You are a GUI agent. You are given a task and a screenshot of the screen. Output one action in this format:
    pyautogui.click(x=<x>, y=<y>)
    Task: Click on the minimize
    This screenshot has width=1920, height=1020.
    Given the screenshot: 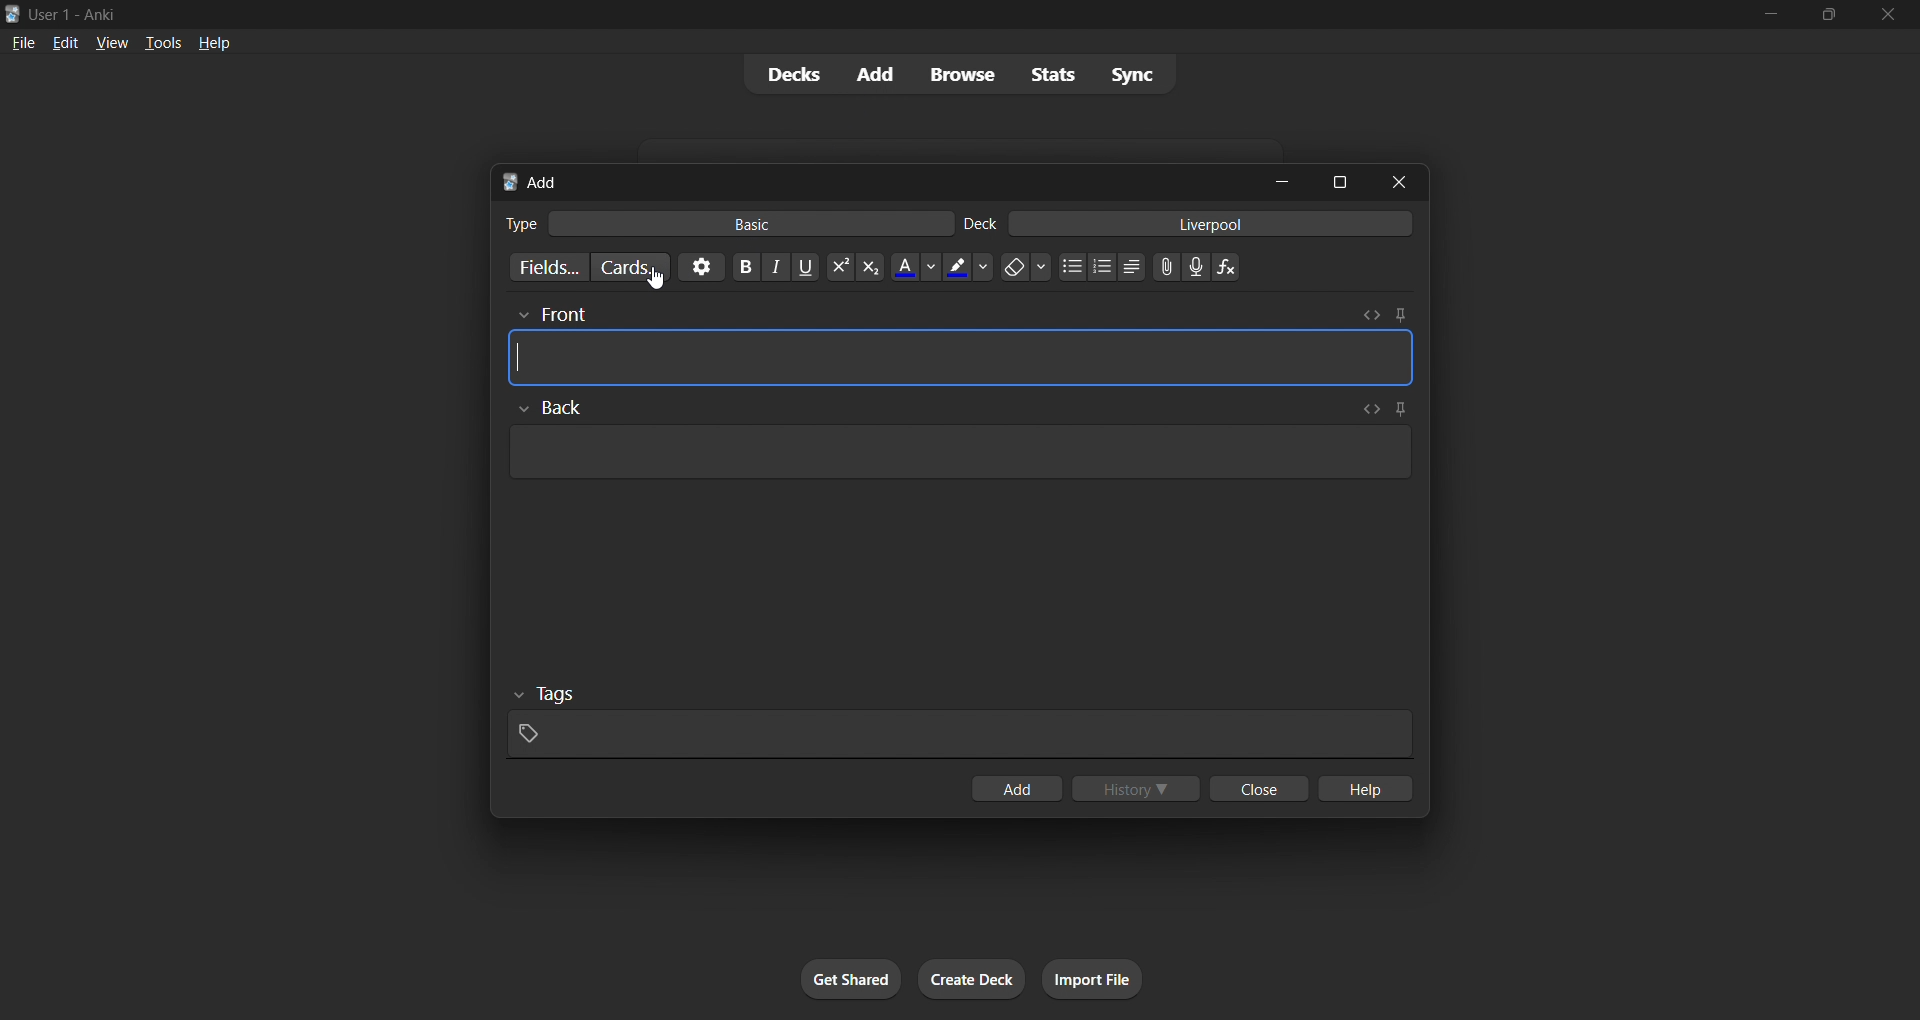 What is the action you would take?
    pyautogui.click(x=1283, y=178)
    